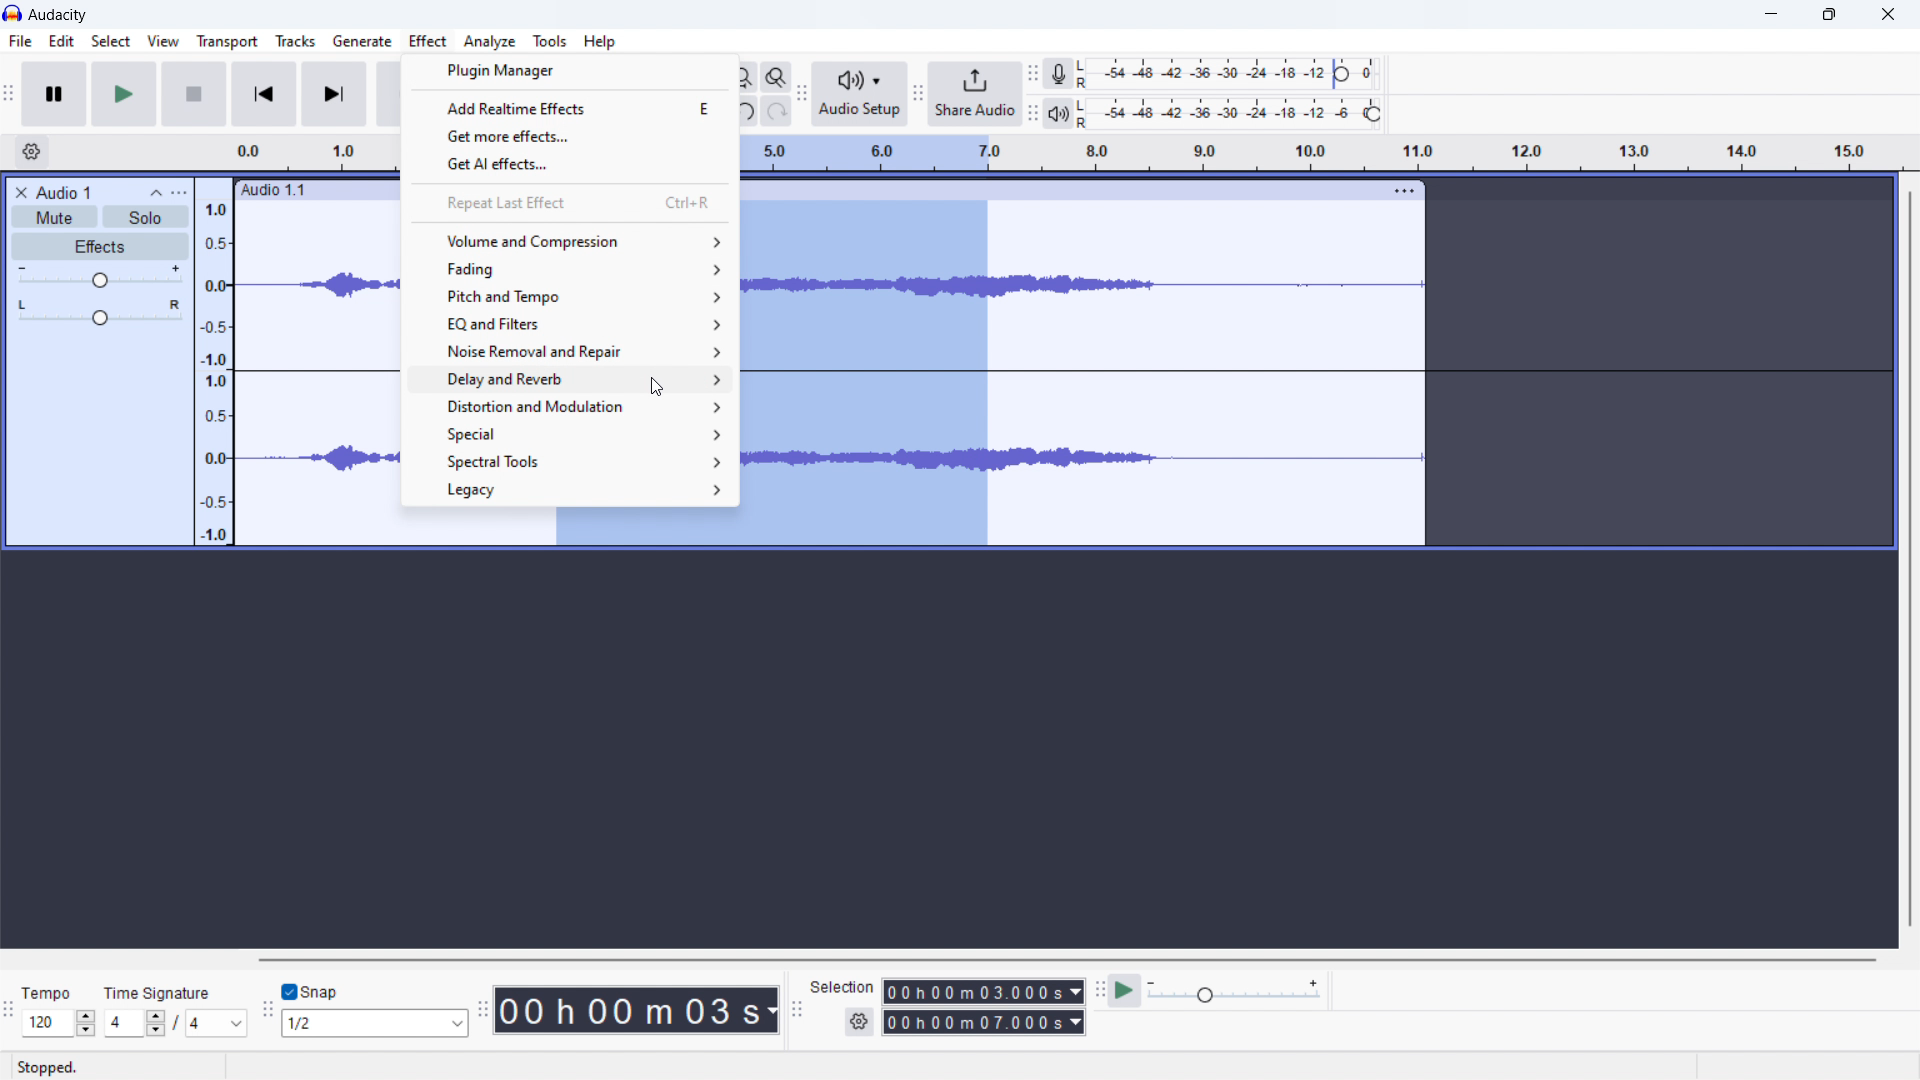 The height and width of the screenshot is (1080, 1920). Describe the element at coordinates (99, 278) in the screenshot. I see `gain control` at that location.